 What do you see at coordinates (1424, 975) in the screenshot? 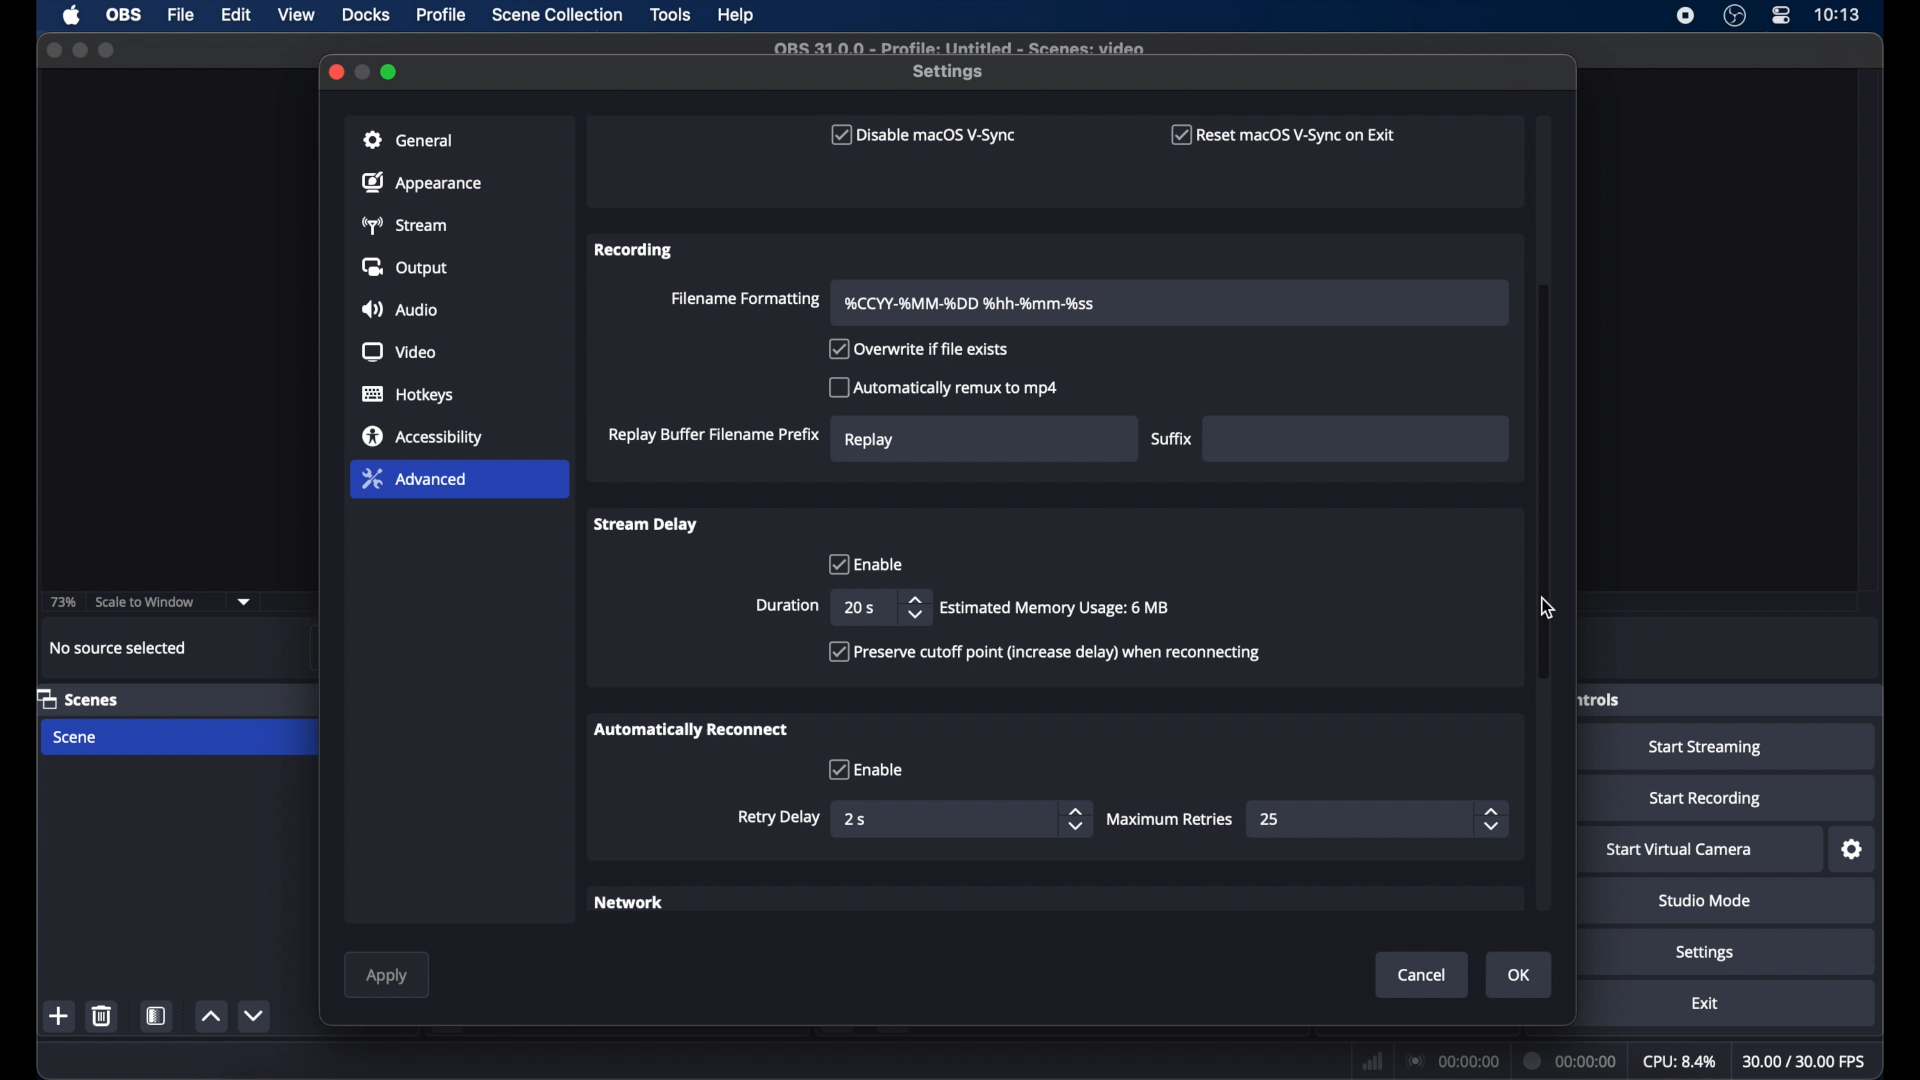
I see `cancel` at bounding box center [1424, 975].